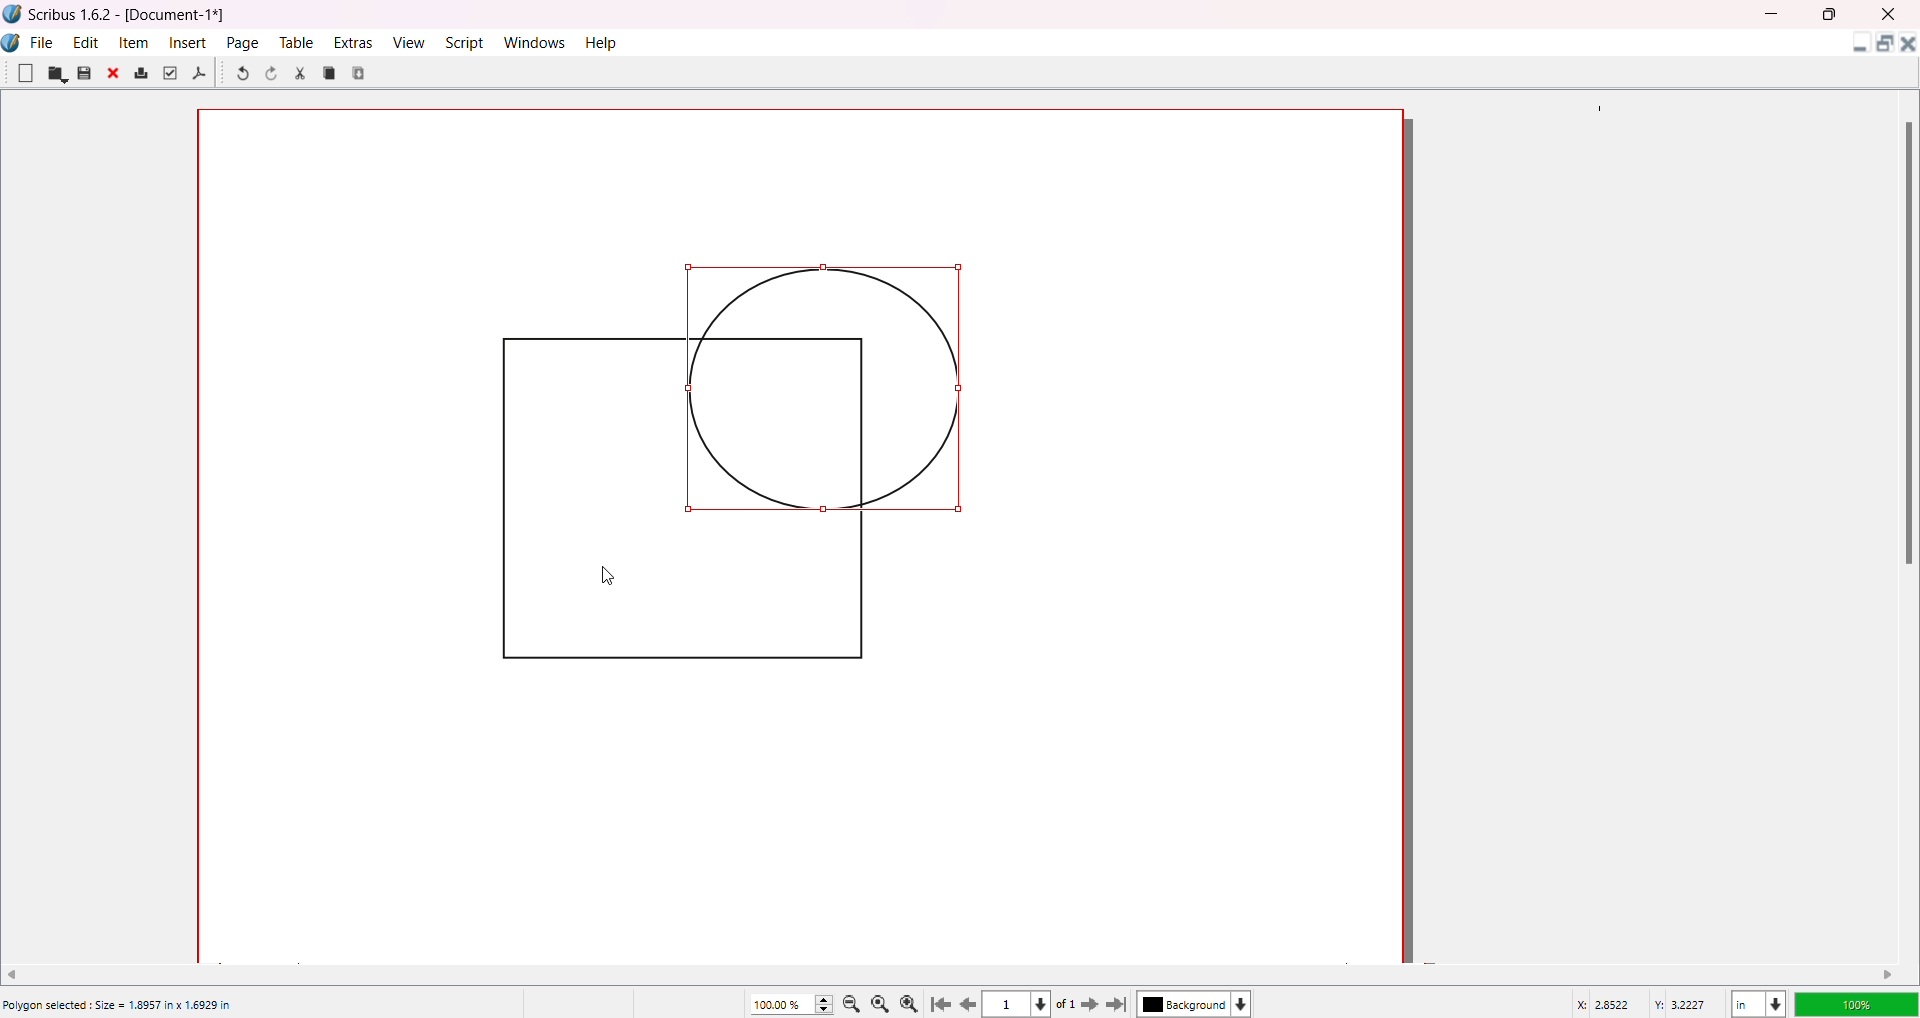 The width and height of the screenshot is (1920, 1018). Describe the element at coordinates (1049, 1003) in the screenshot. I see `Page dropdown` at that location.